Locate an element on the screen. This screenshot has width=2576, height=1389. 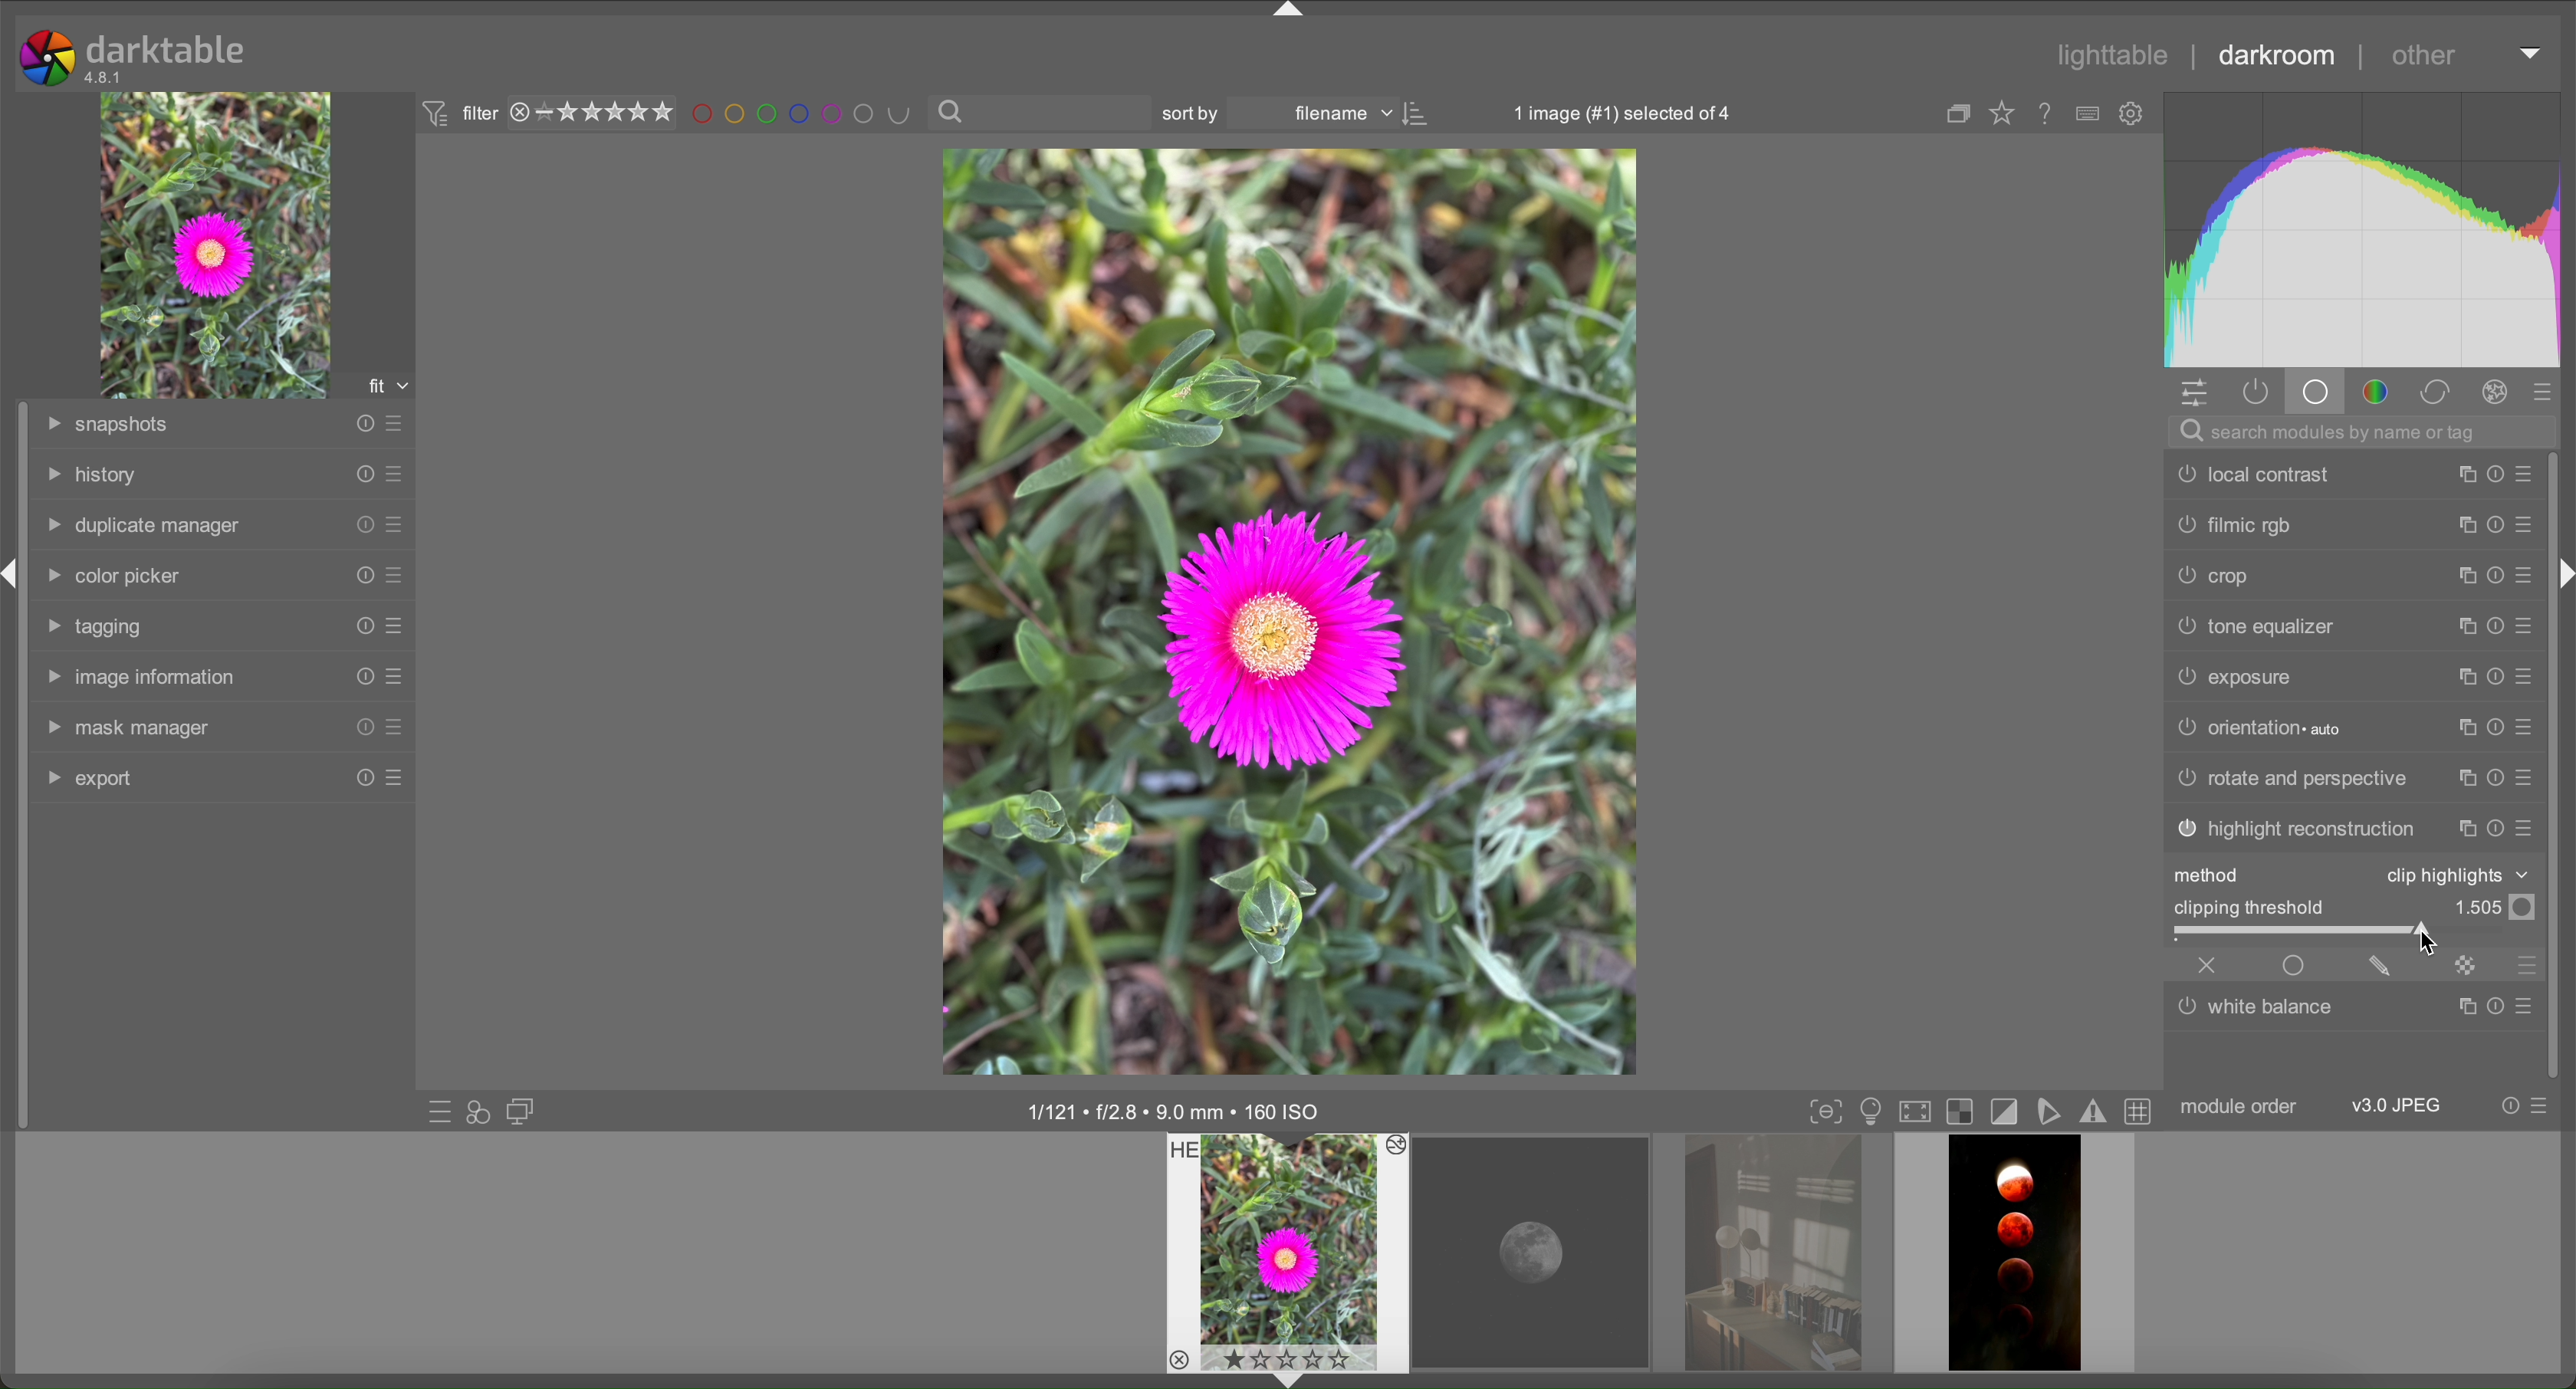
online help is located at coordinates (2047, 116).